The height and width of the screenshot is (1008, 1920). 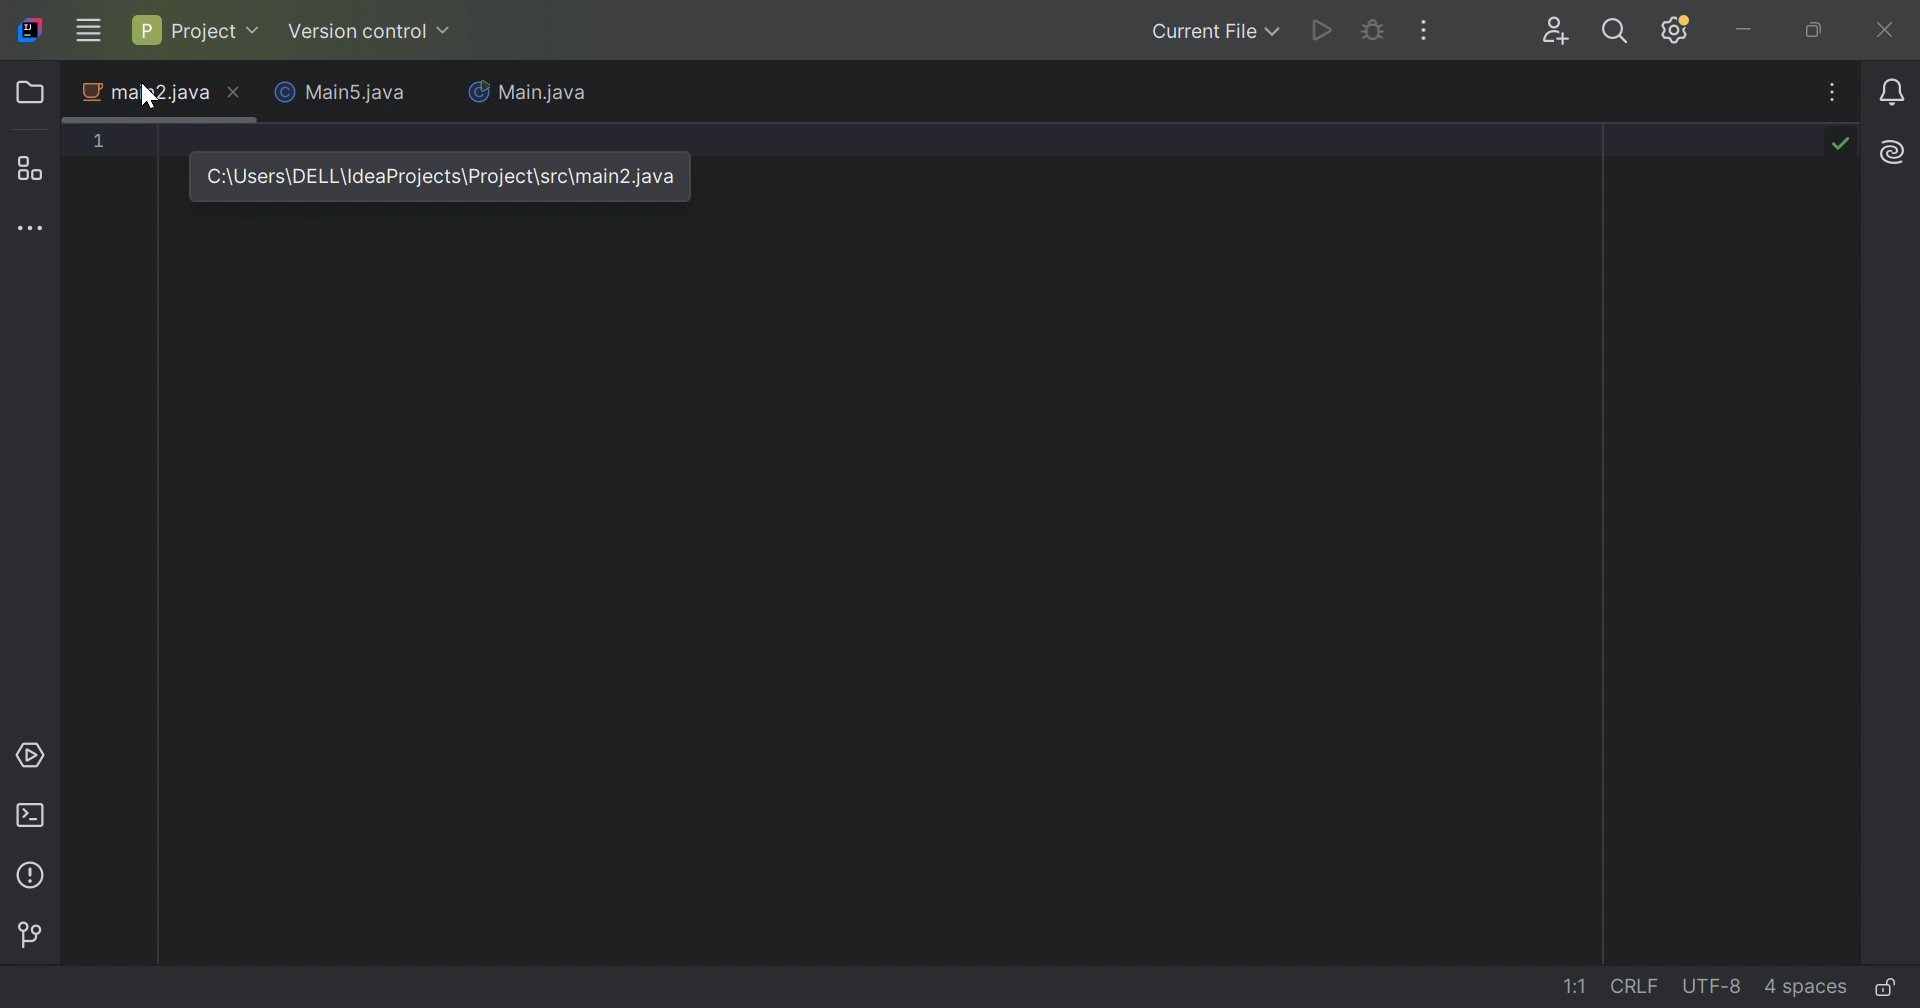 What do you see at coordinates (1709, 987) in the screenshot?
I see `file encoding: UTF-8` at bounding box center [1709, 987].